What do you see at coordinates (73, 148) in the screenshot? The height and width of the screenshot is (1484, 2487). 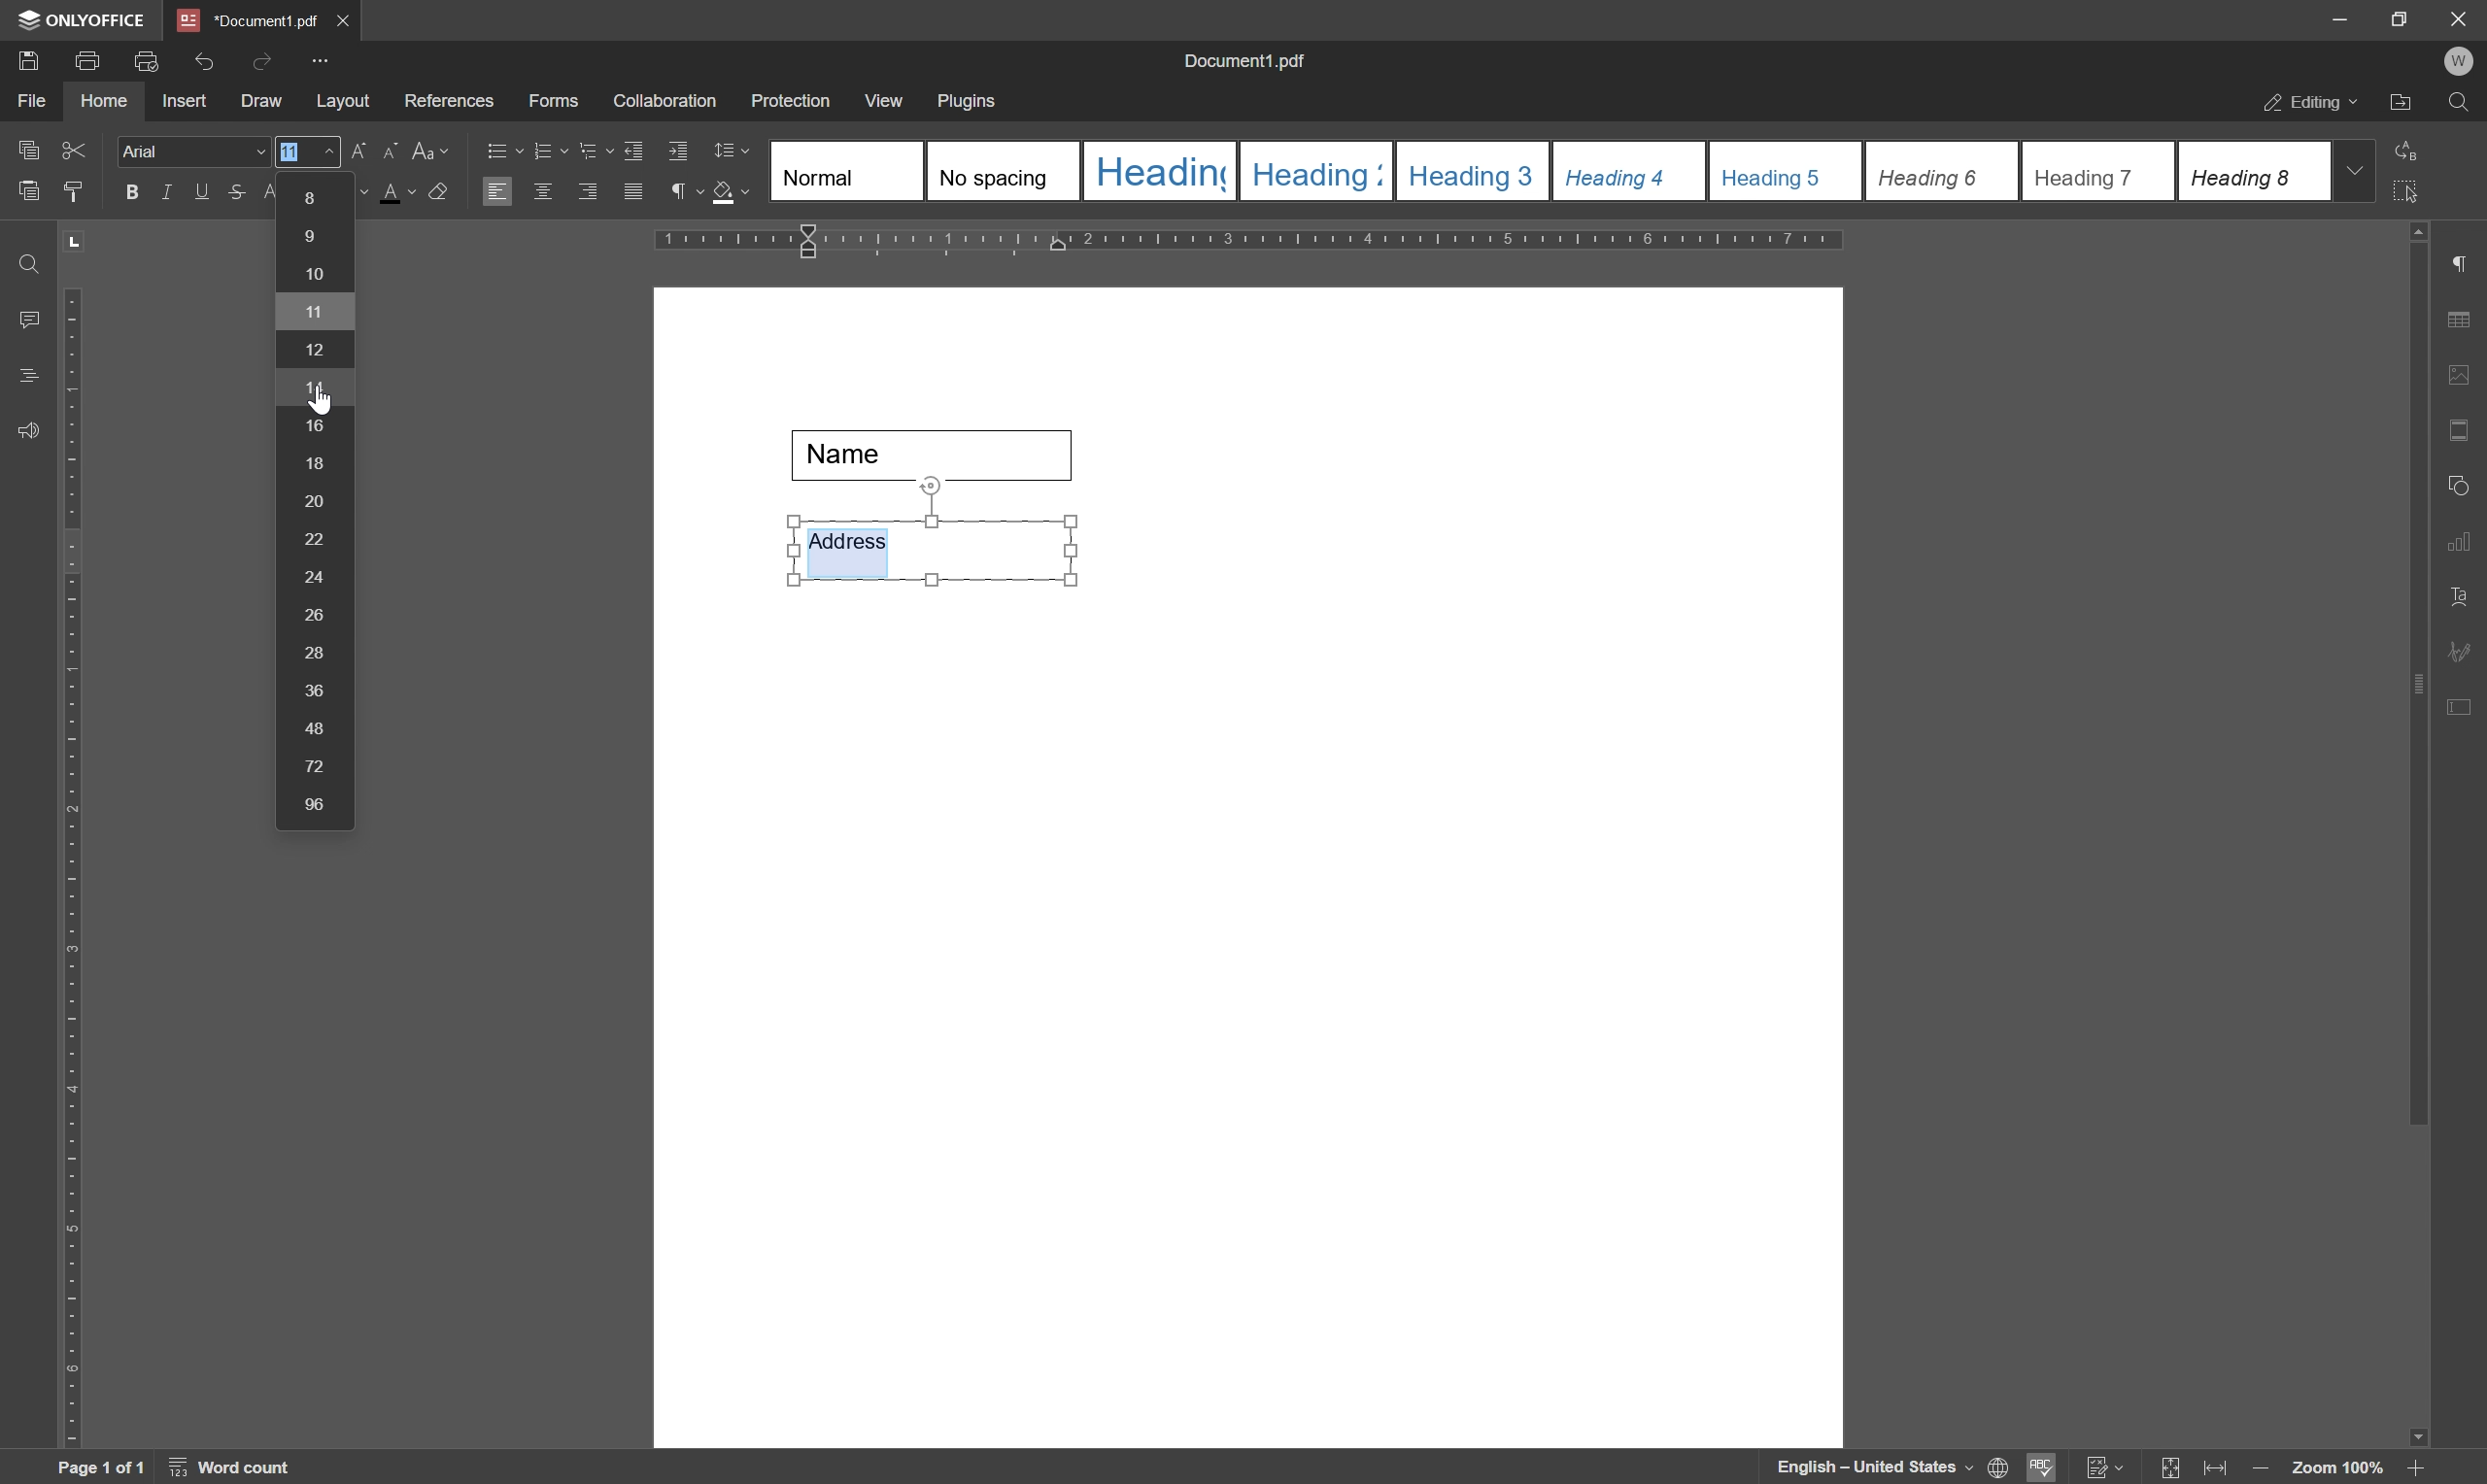 I see `cut` at bounding box center [73, 148].